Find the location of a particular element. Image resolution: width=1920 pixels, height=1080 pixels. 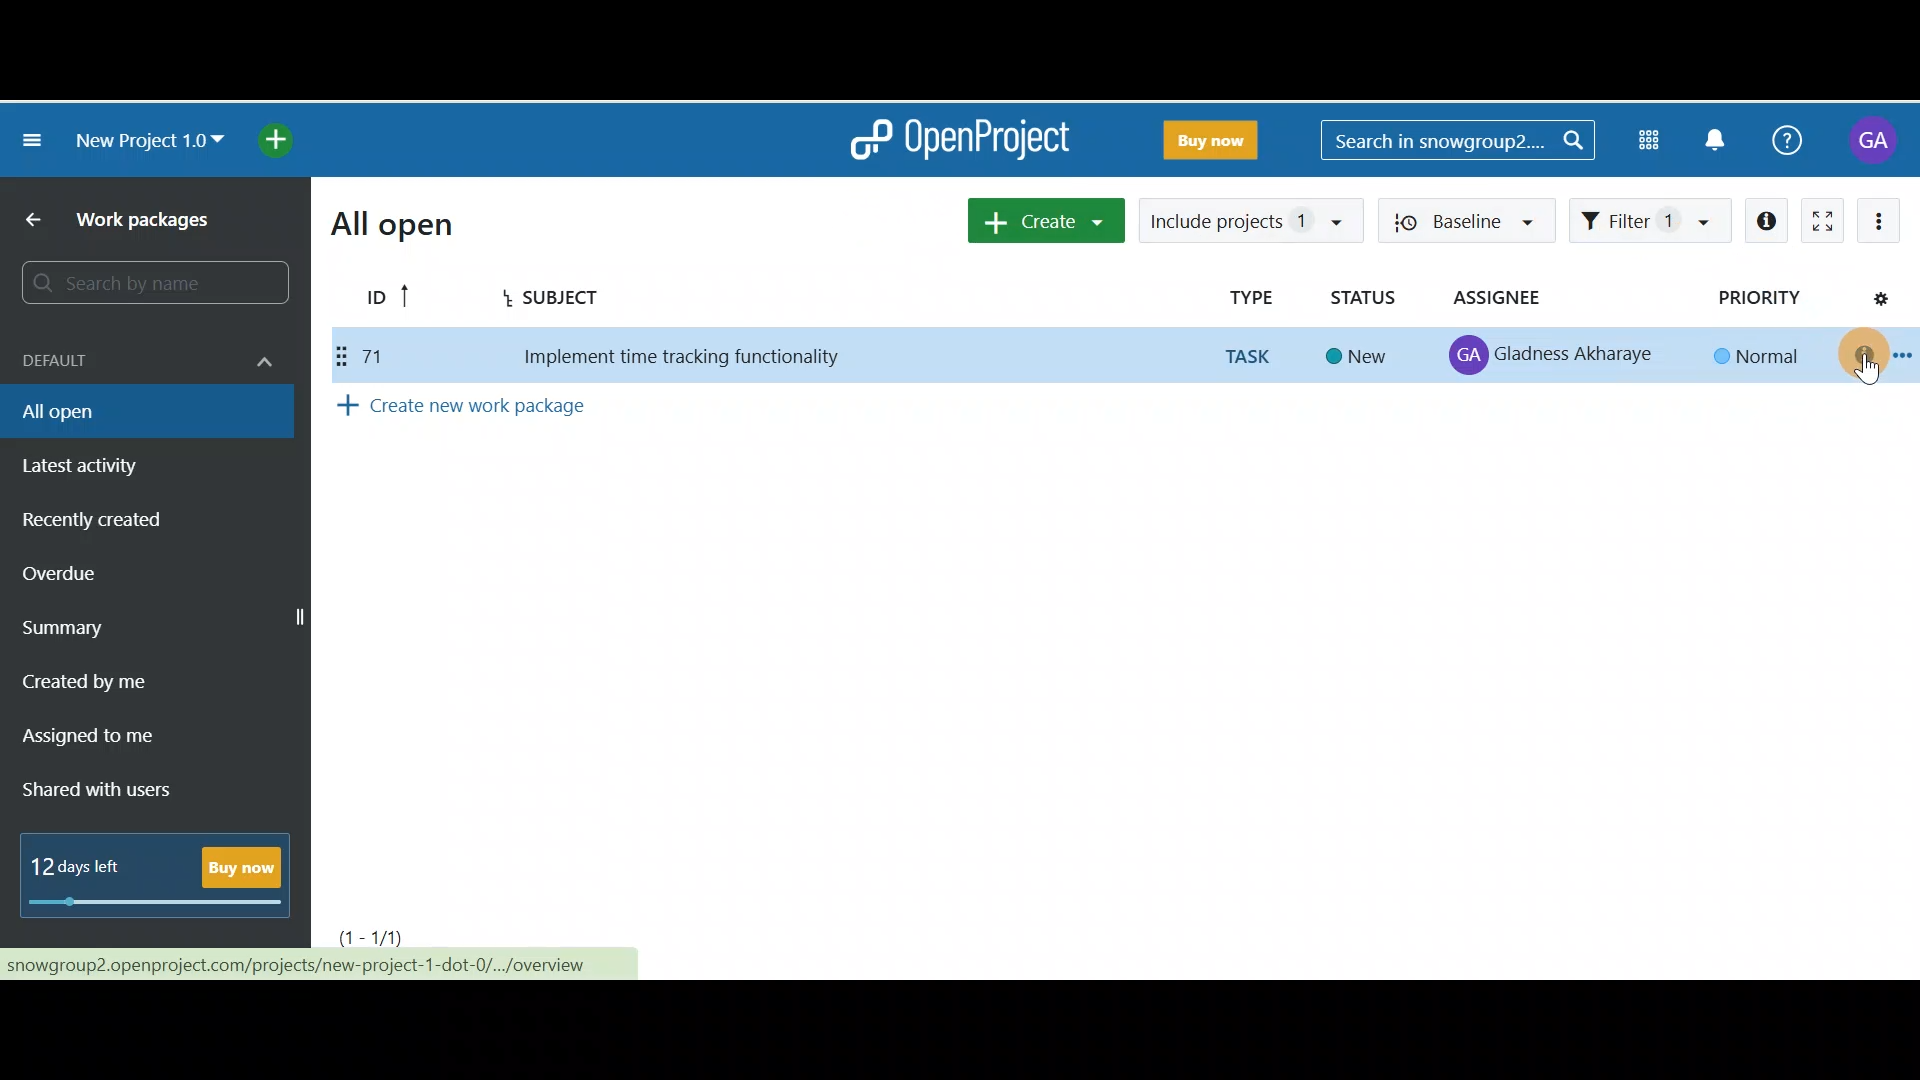

New project 1.0 is located at coordinates (143, 137).